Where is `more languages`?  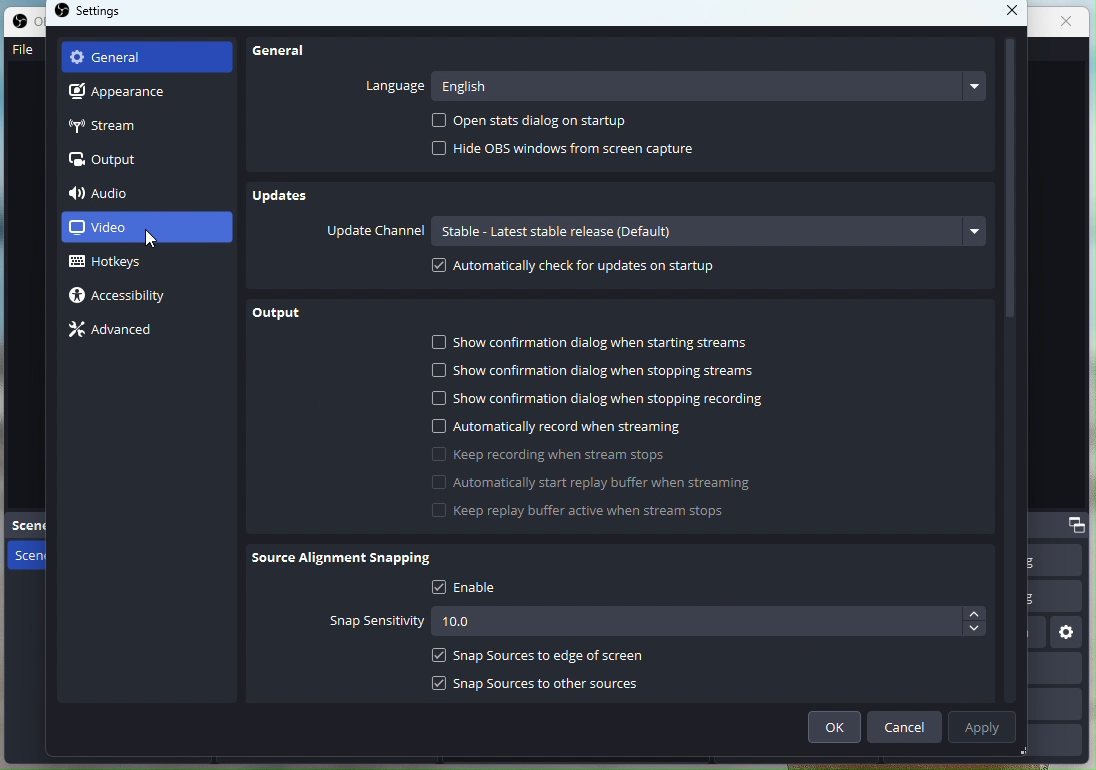
more languages is located at coordinates (977, 86).